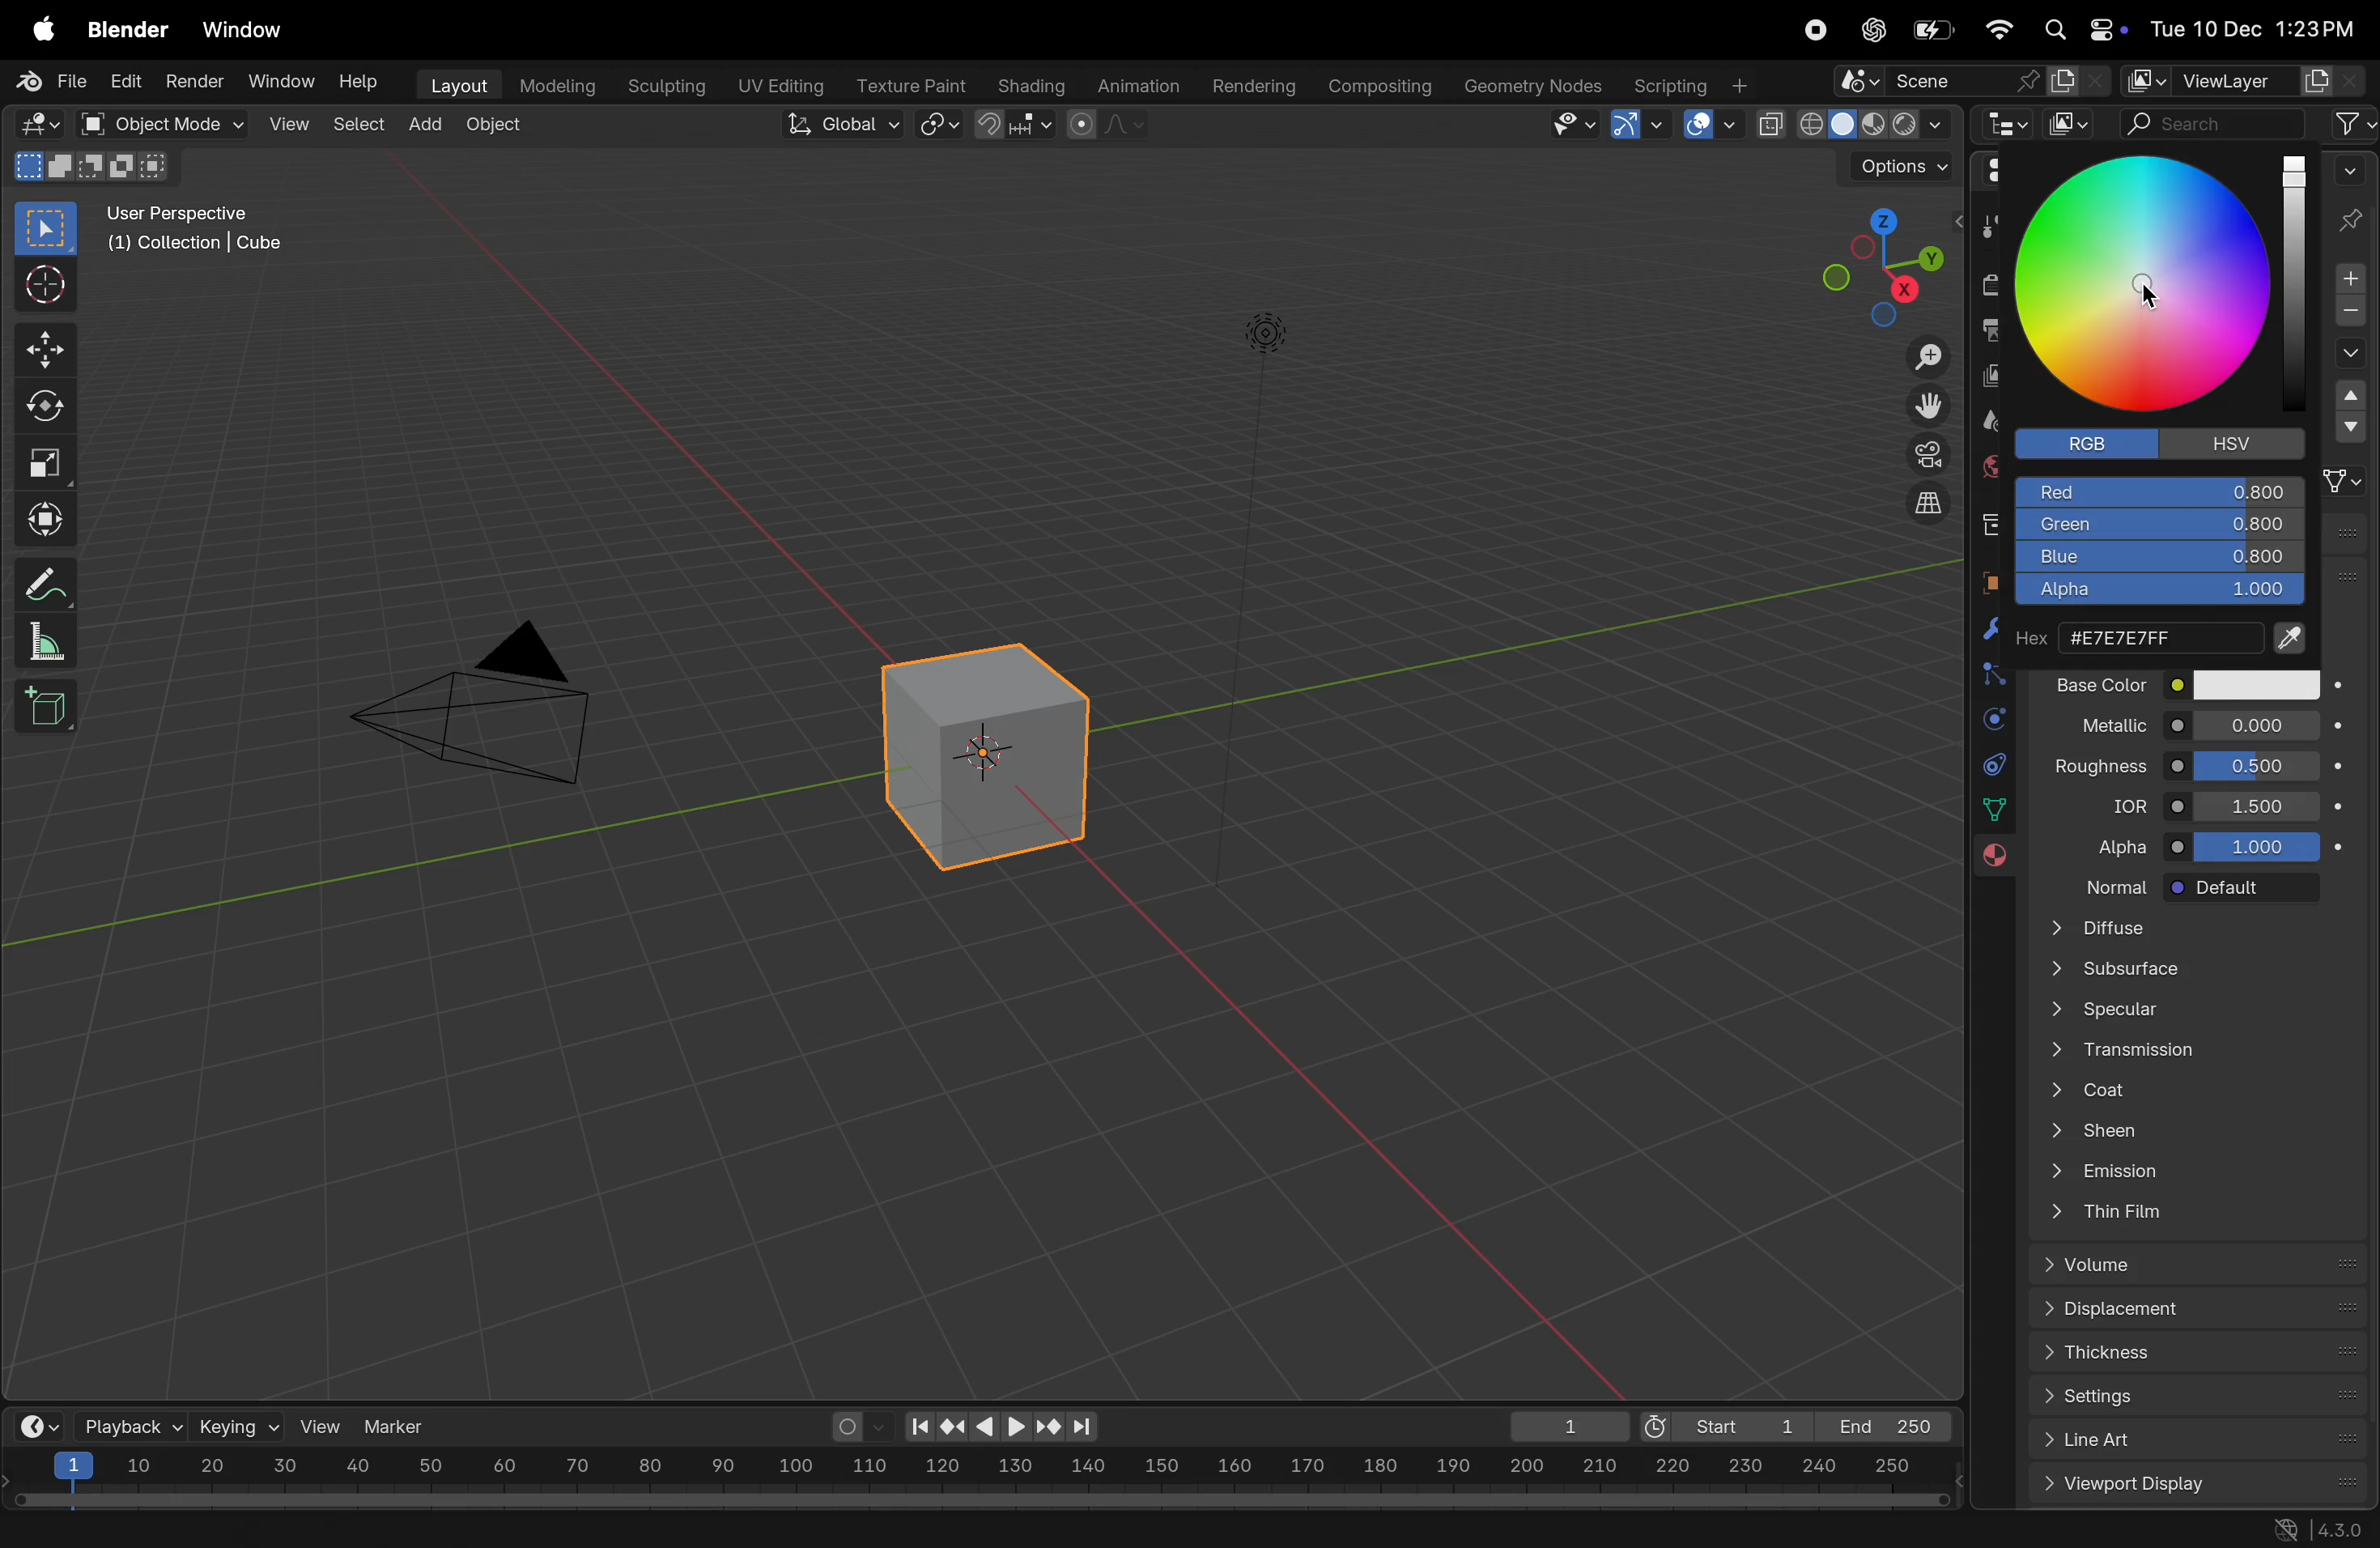  I want to click on scale, so click(42, 457).